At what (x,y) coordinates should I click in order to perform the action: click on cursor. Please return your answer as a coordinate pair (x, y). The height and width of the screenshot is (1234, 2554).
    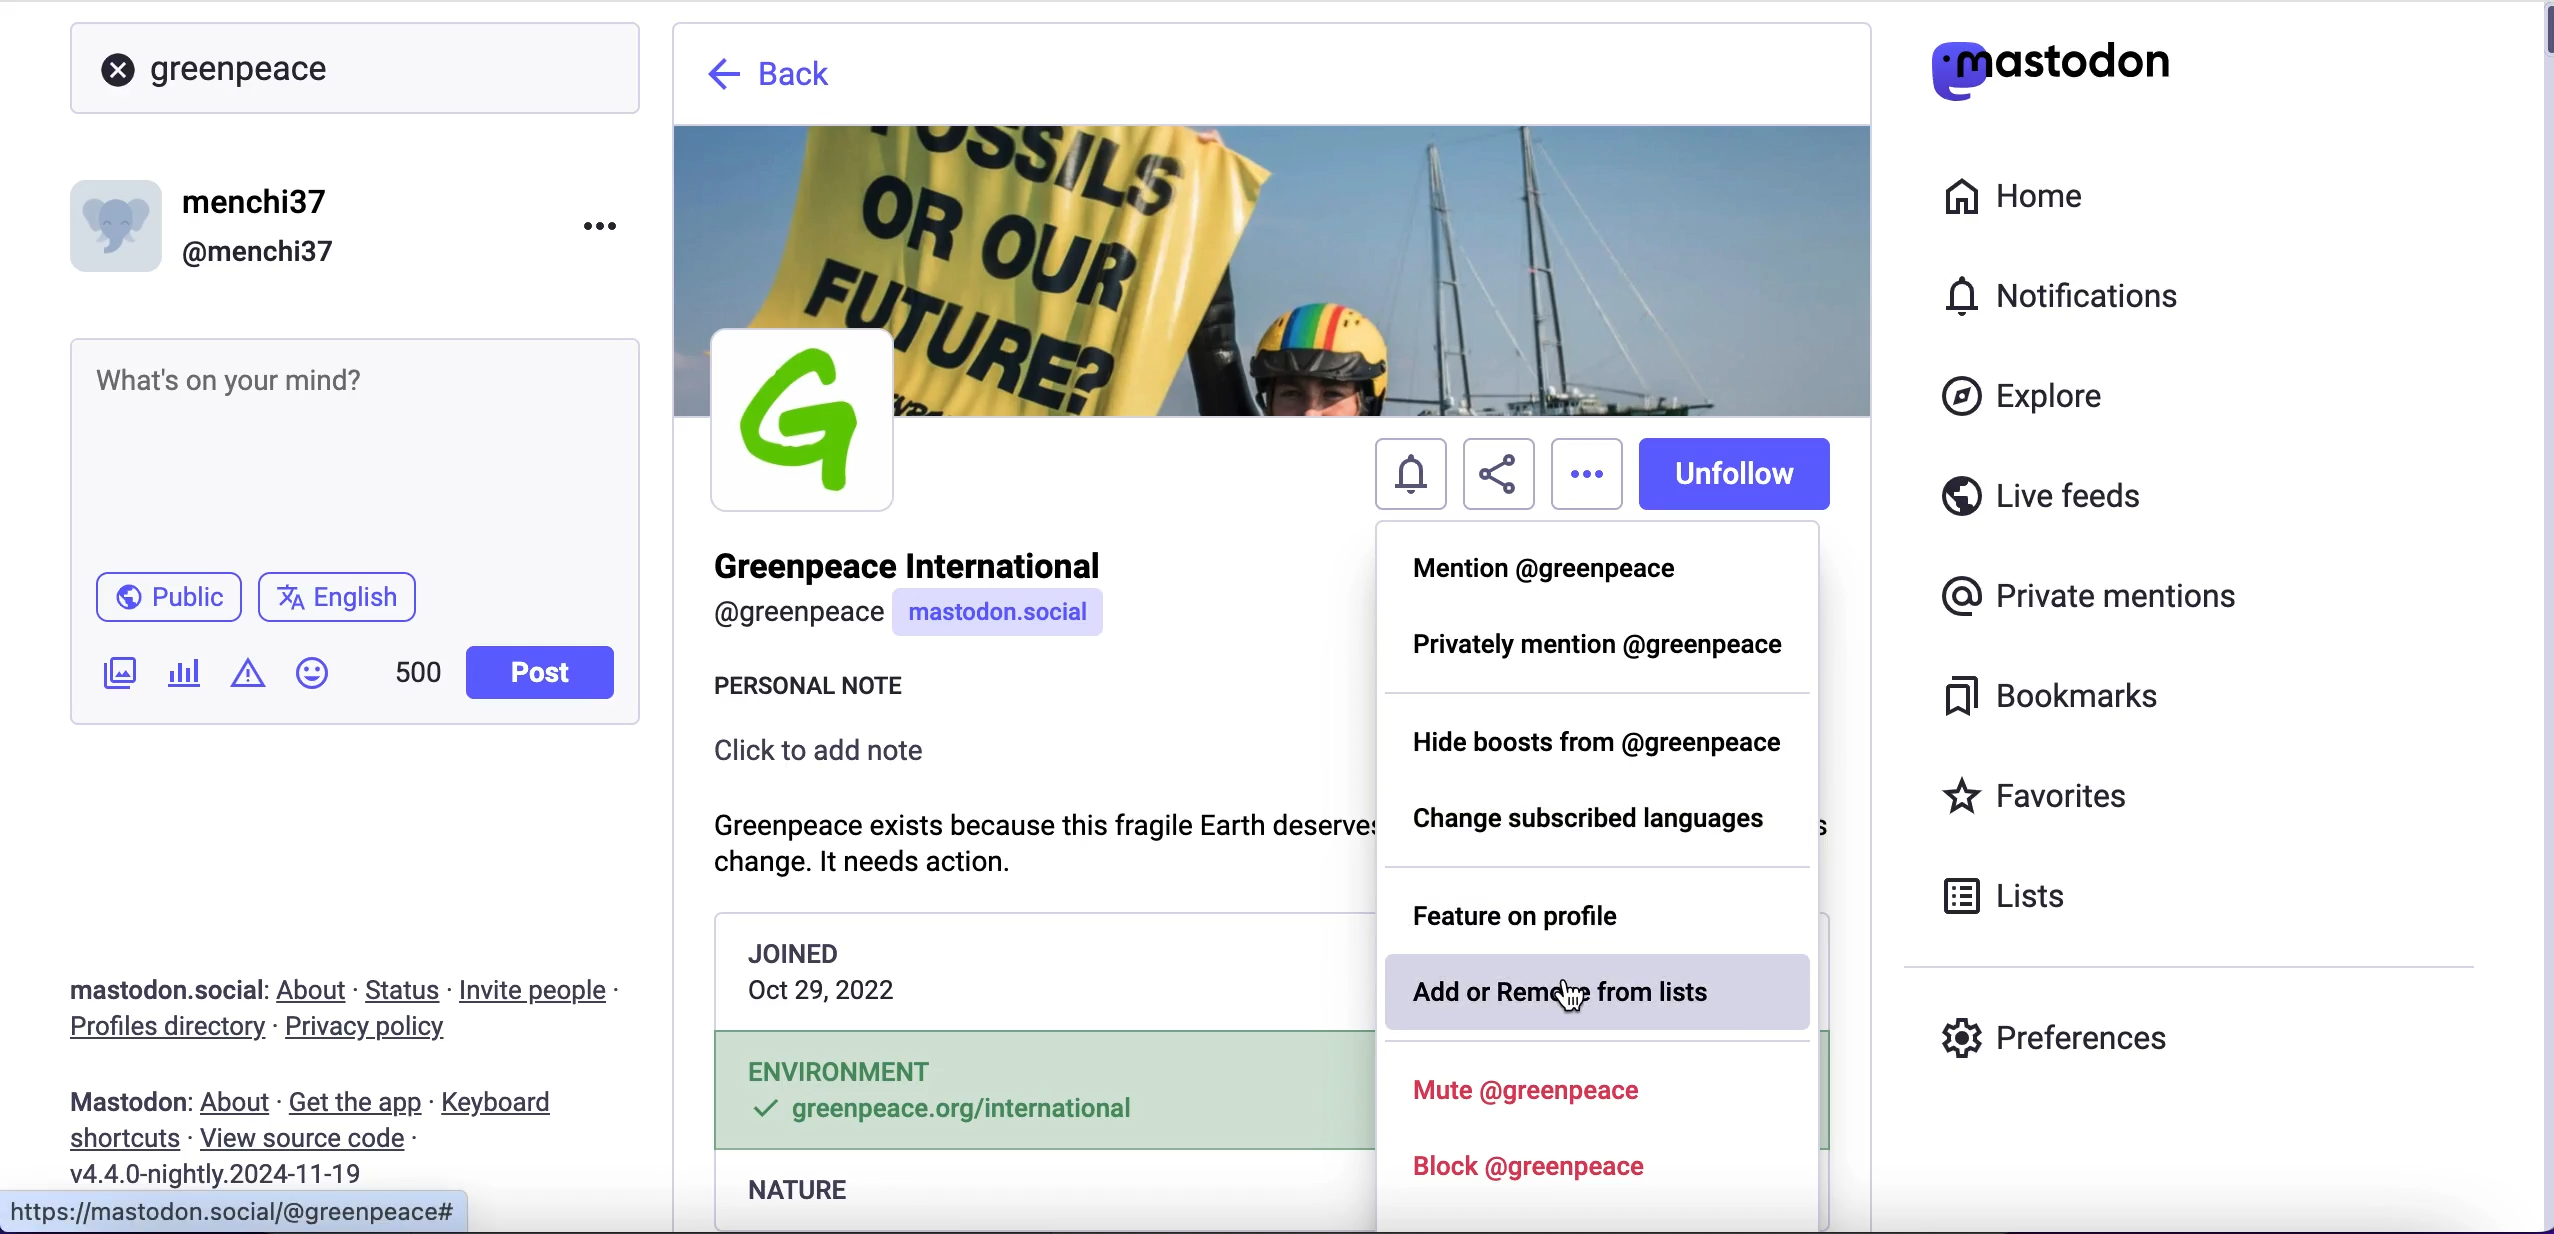
    Looking at the image, I should click on (1582, 997).